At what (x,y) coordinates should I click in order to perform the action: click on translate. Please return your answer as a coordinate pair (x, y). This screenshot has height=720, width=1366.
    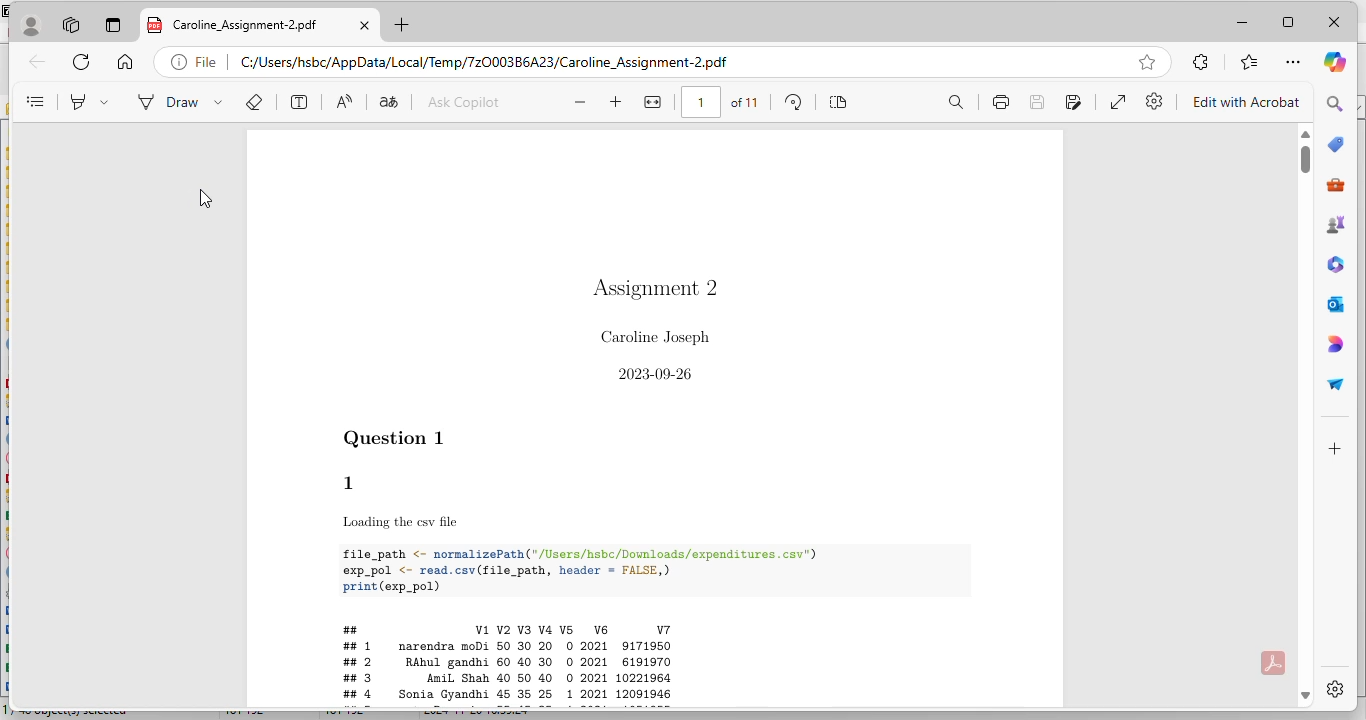
    Looking at the image, I should click on (388, 101).